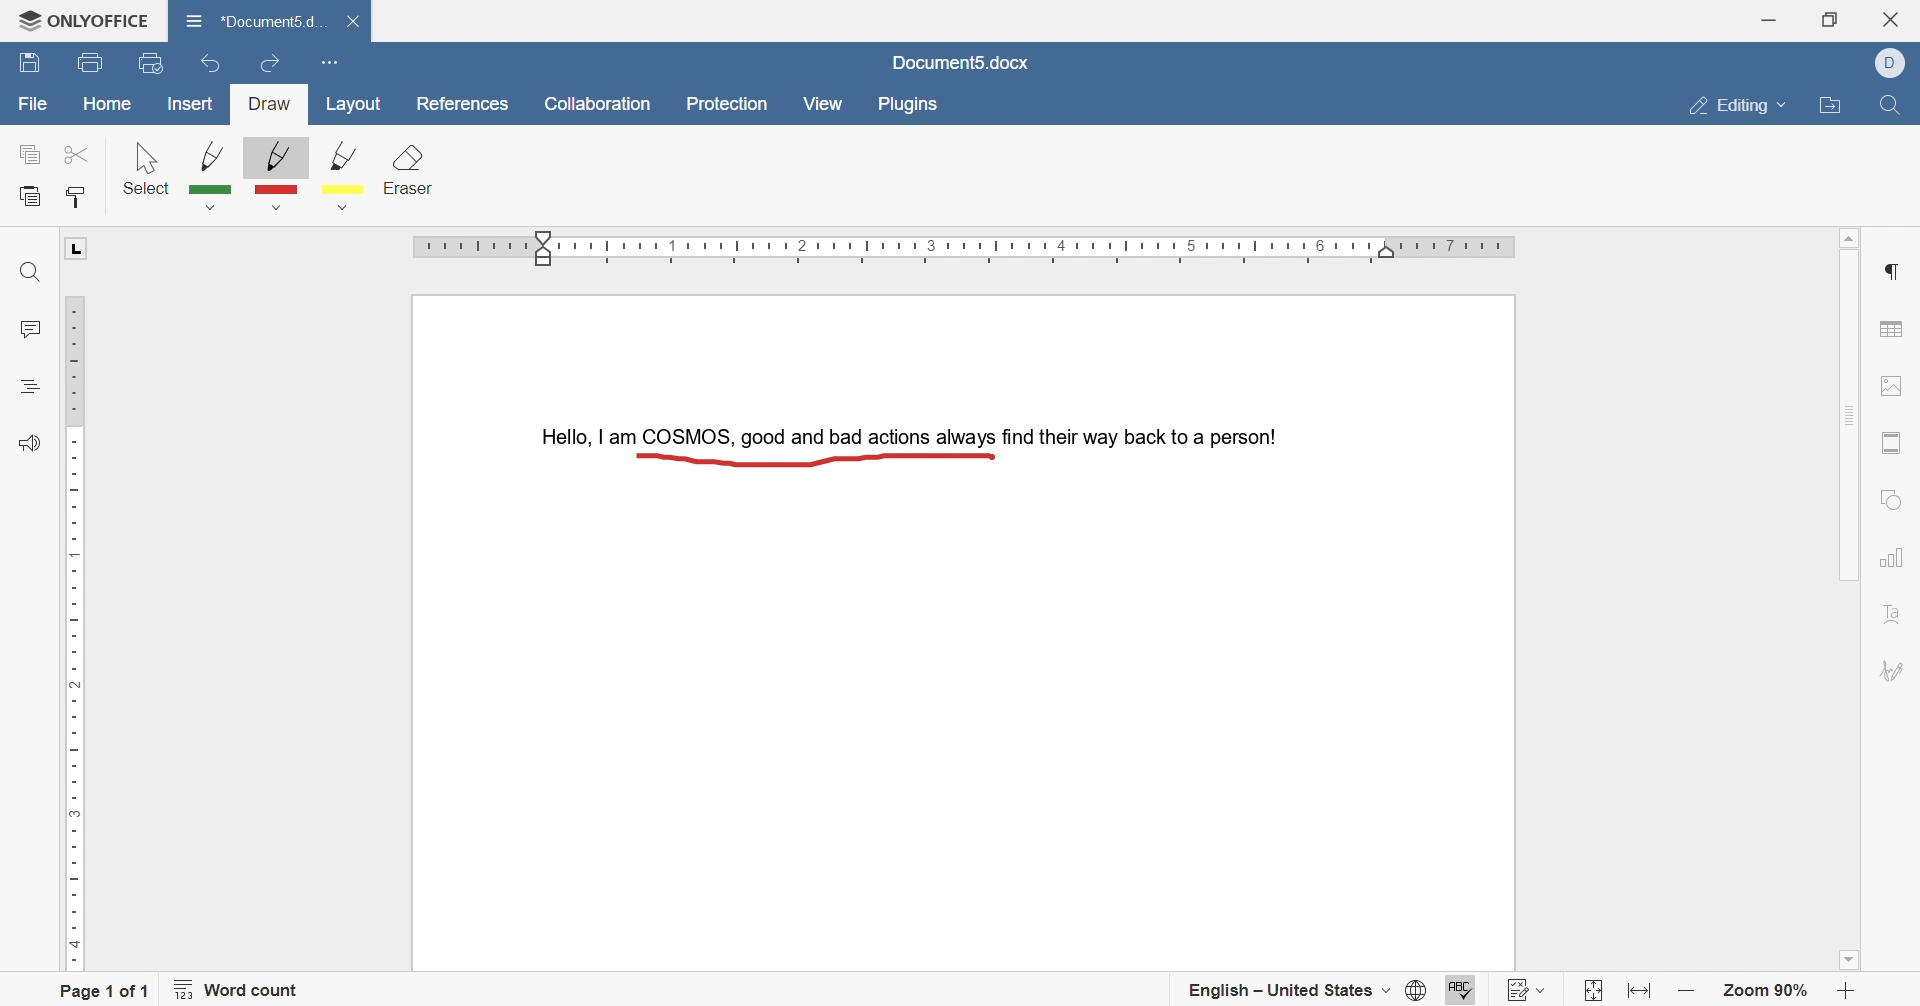 This screenshot has width=1920, height=1006. Describe the element at coordinates (1896, 271) in the screenshot. I see `paragraph settings` at that location.